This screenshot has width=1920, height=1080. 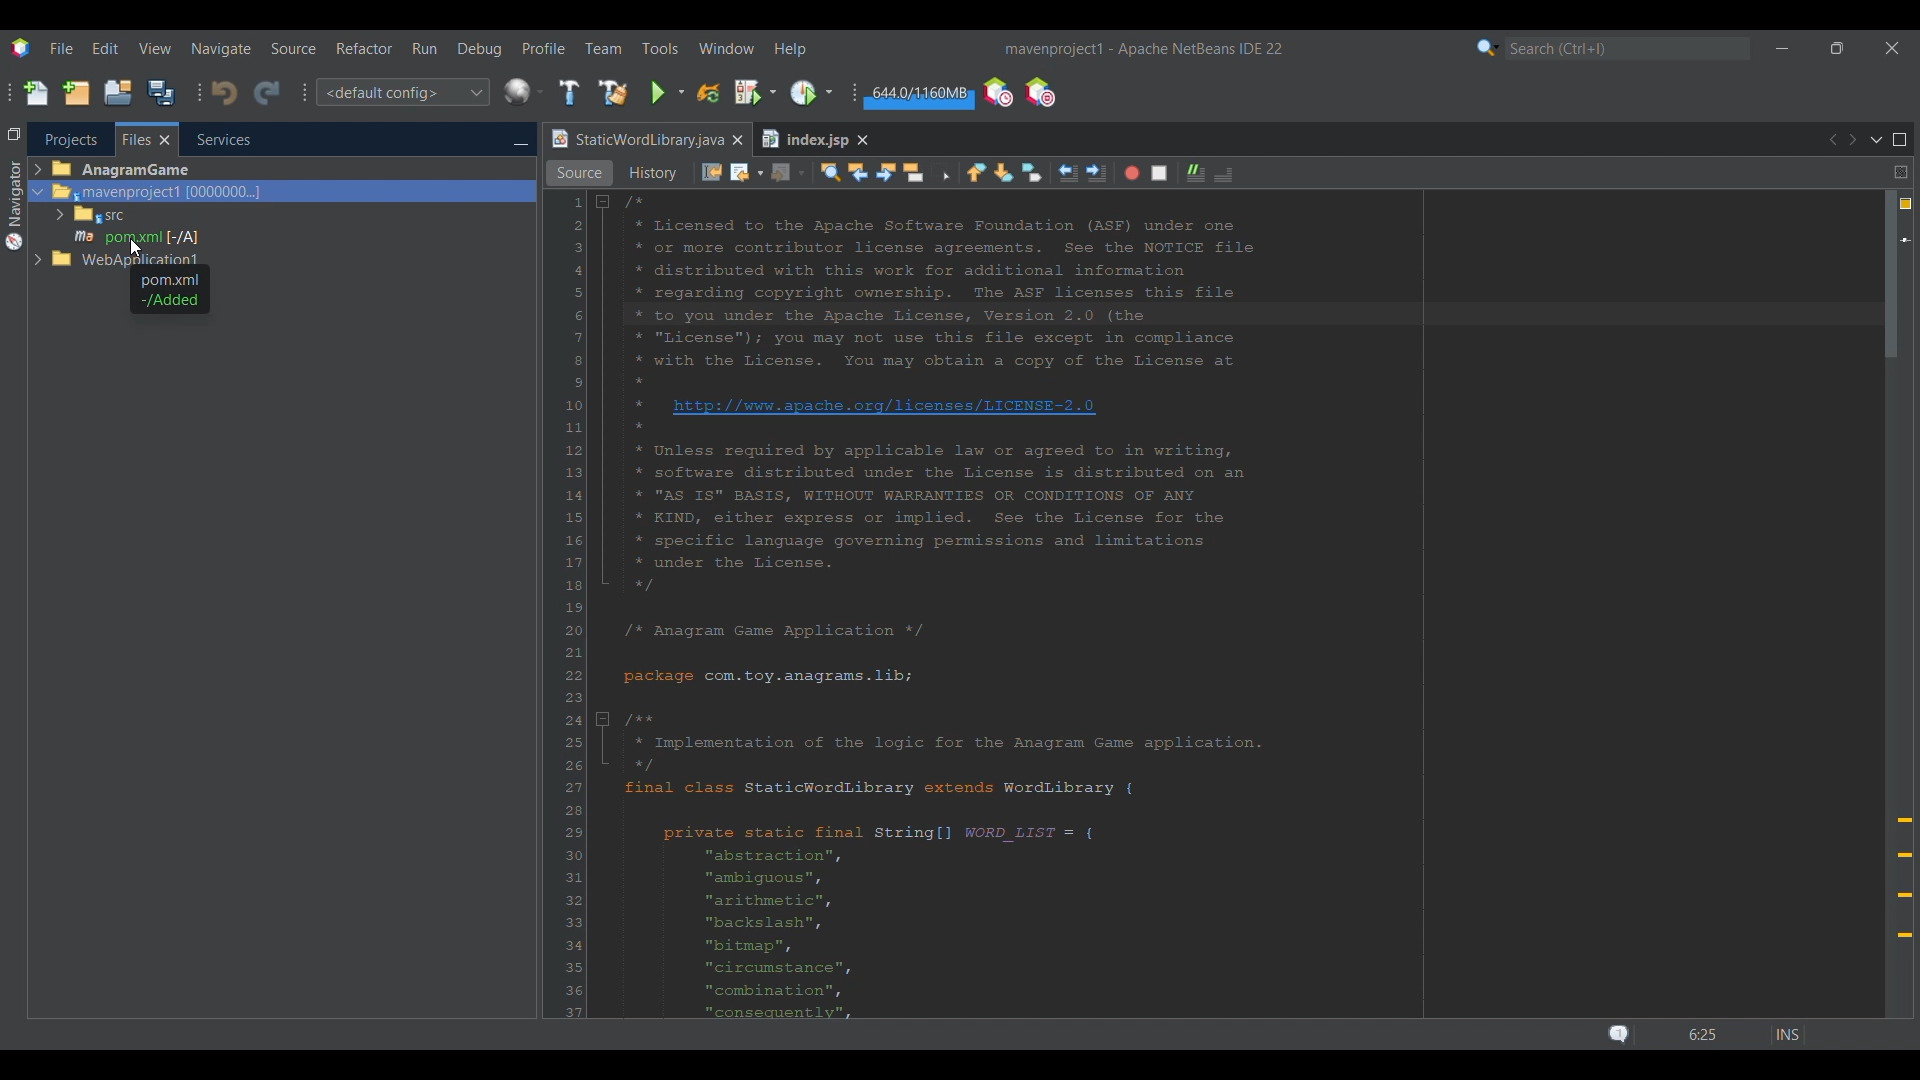 What do you see at coordinates (712, 172) in the screenshot?
I see `Last edit` at bounding box center [712, 172].